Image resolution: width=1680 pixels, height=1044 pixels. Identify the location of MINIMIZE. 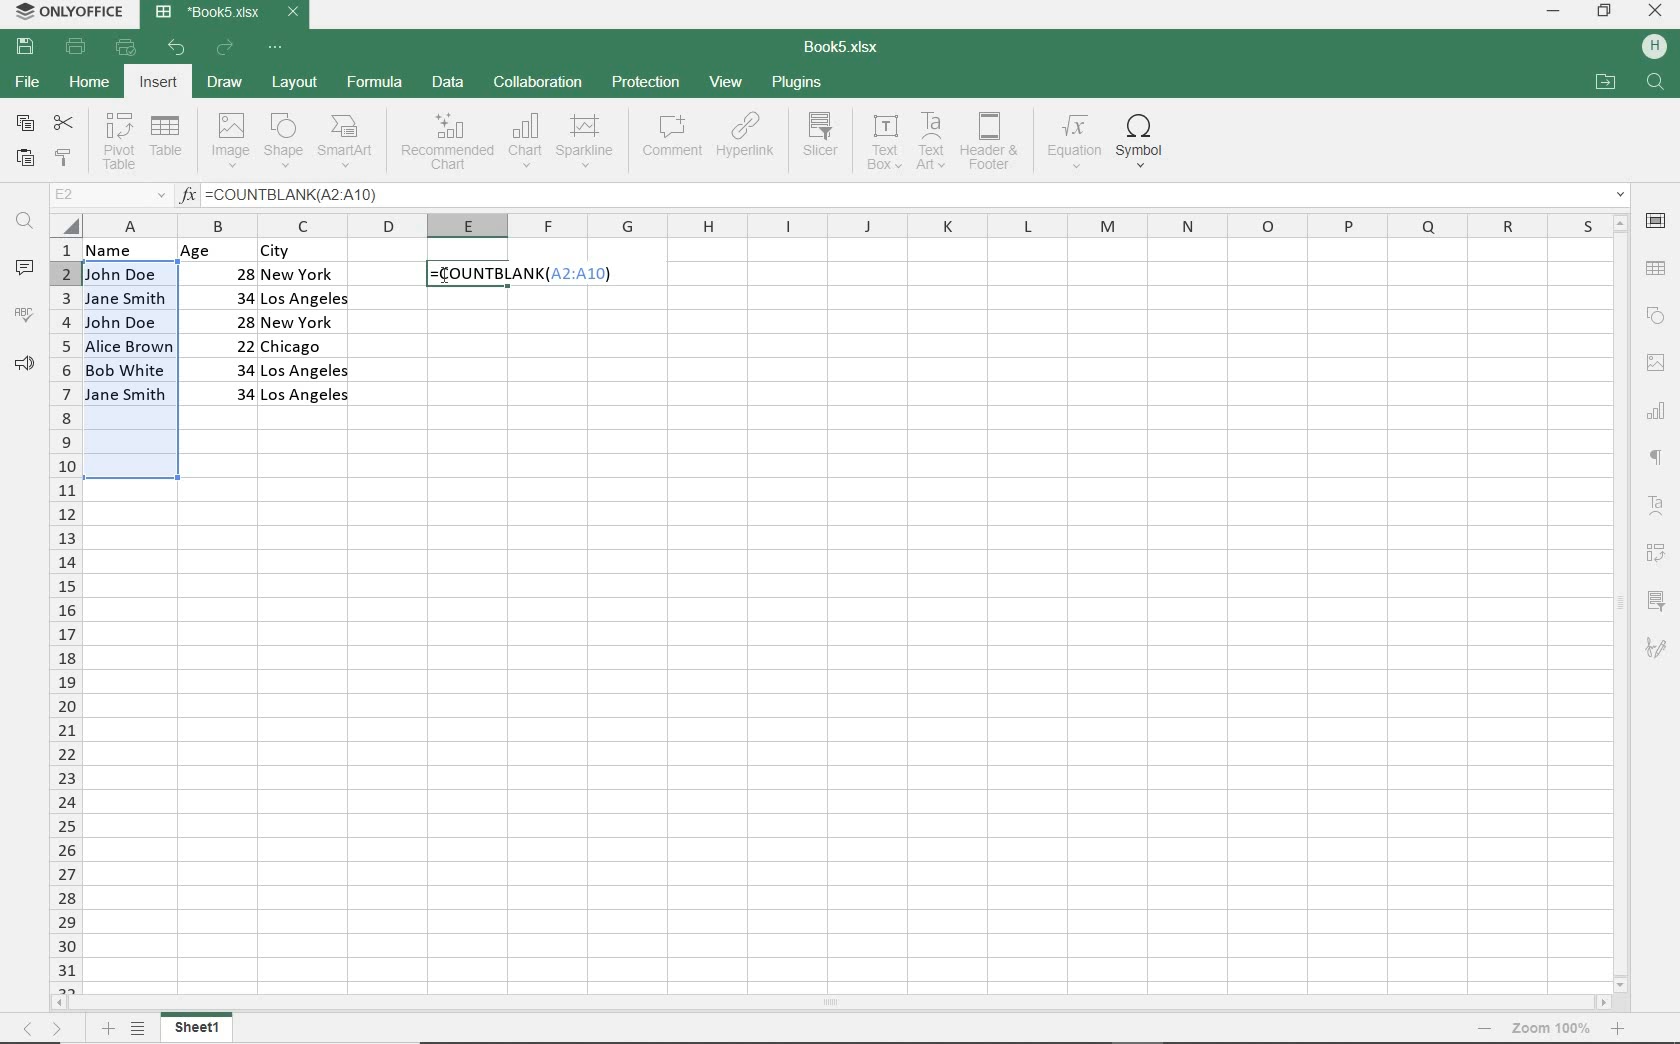
(1553, 12).